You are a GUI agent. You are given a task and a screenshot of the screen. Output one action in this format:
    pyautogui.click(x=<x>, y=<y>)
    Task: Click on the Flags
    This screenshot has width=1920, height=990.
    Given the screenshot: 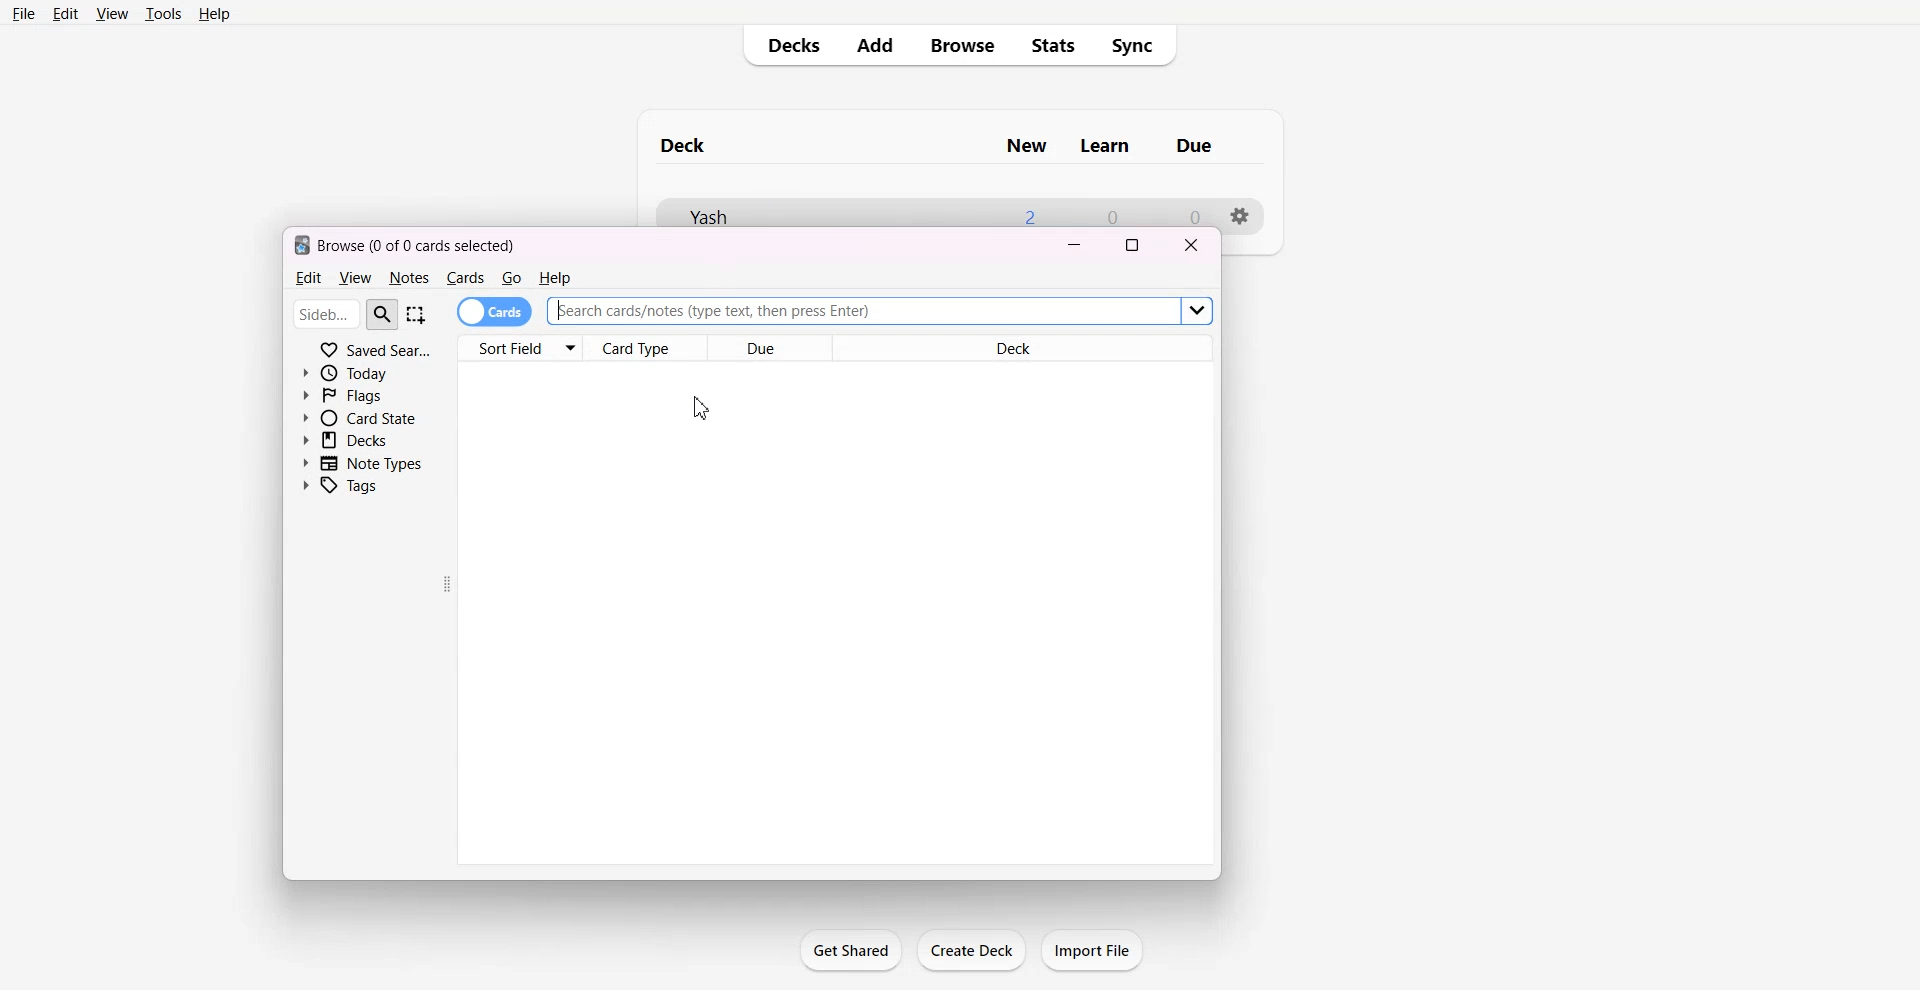 What is the action you would take?
    pyautogui.click(x=356, y=396)
    